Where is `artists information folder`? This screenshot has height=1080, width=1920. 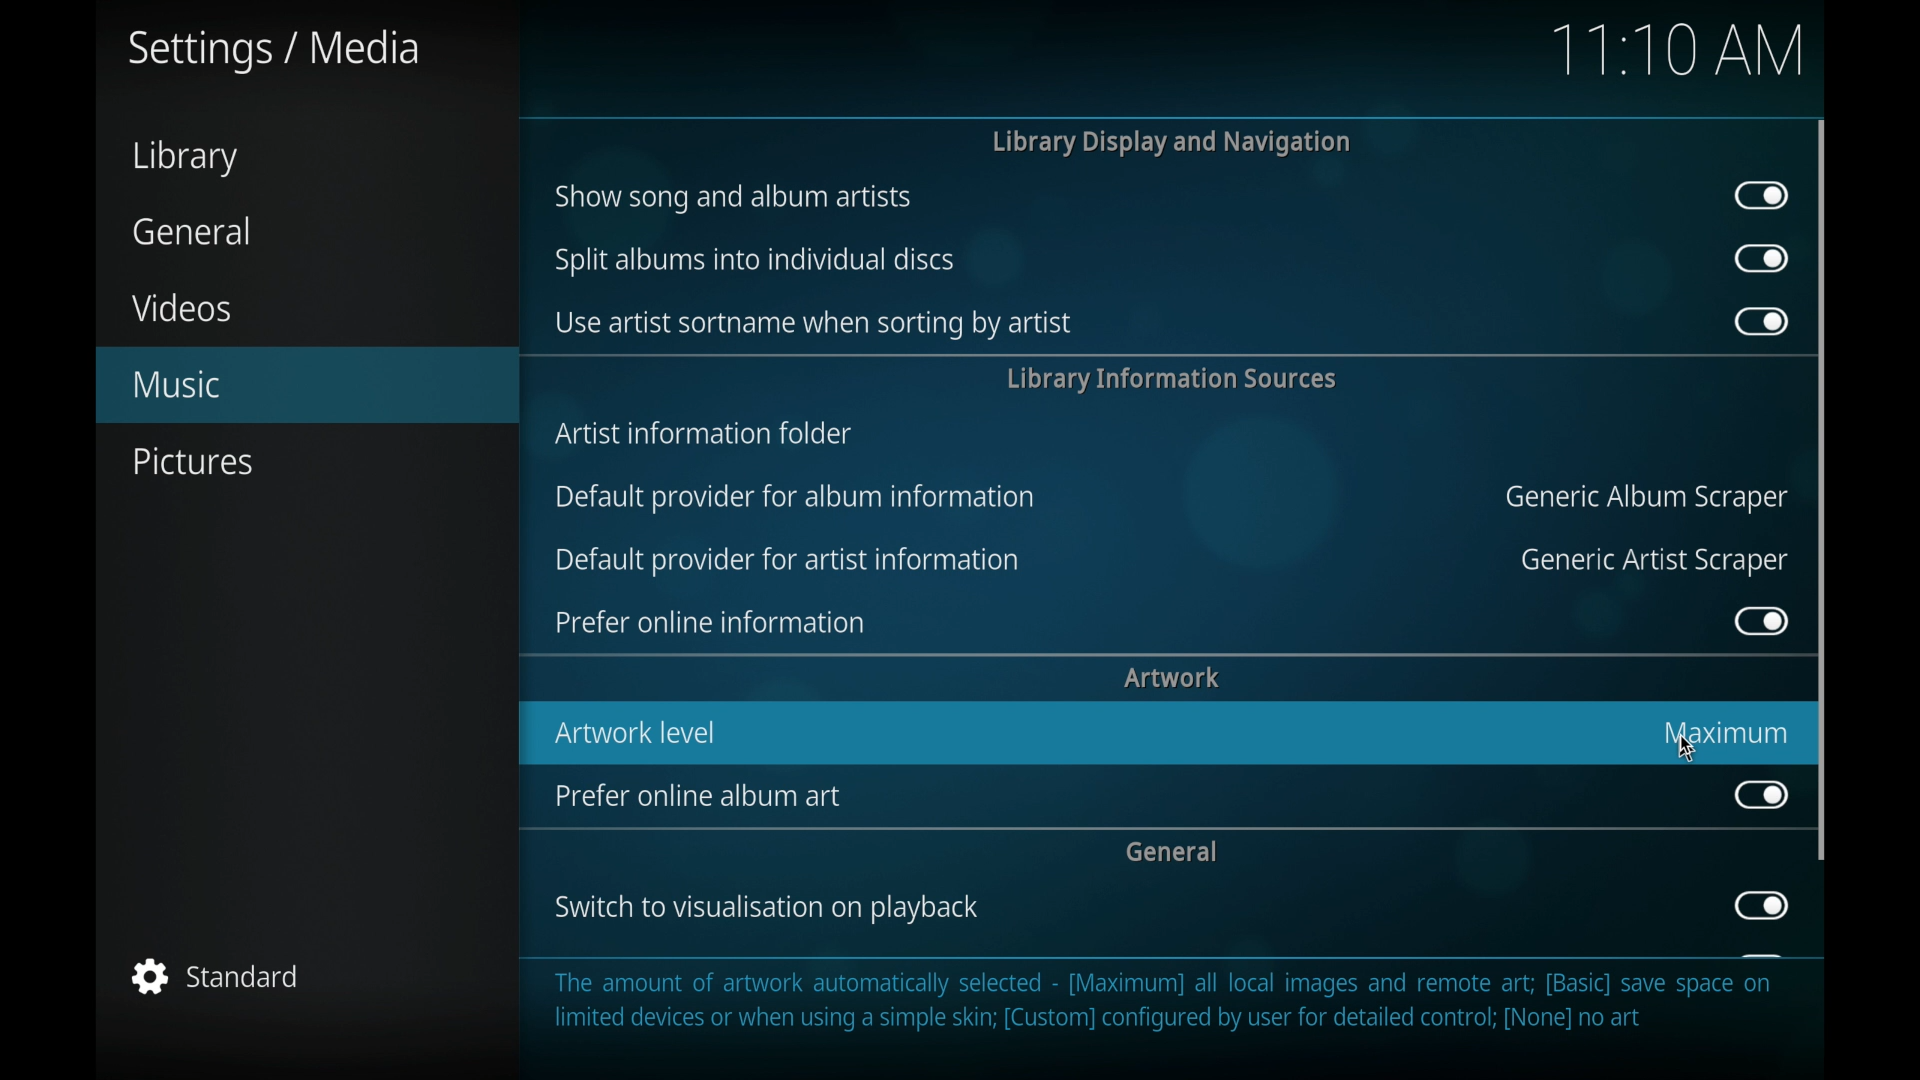 artists information folder is located at coordinates (706, 435).